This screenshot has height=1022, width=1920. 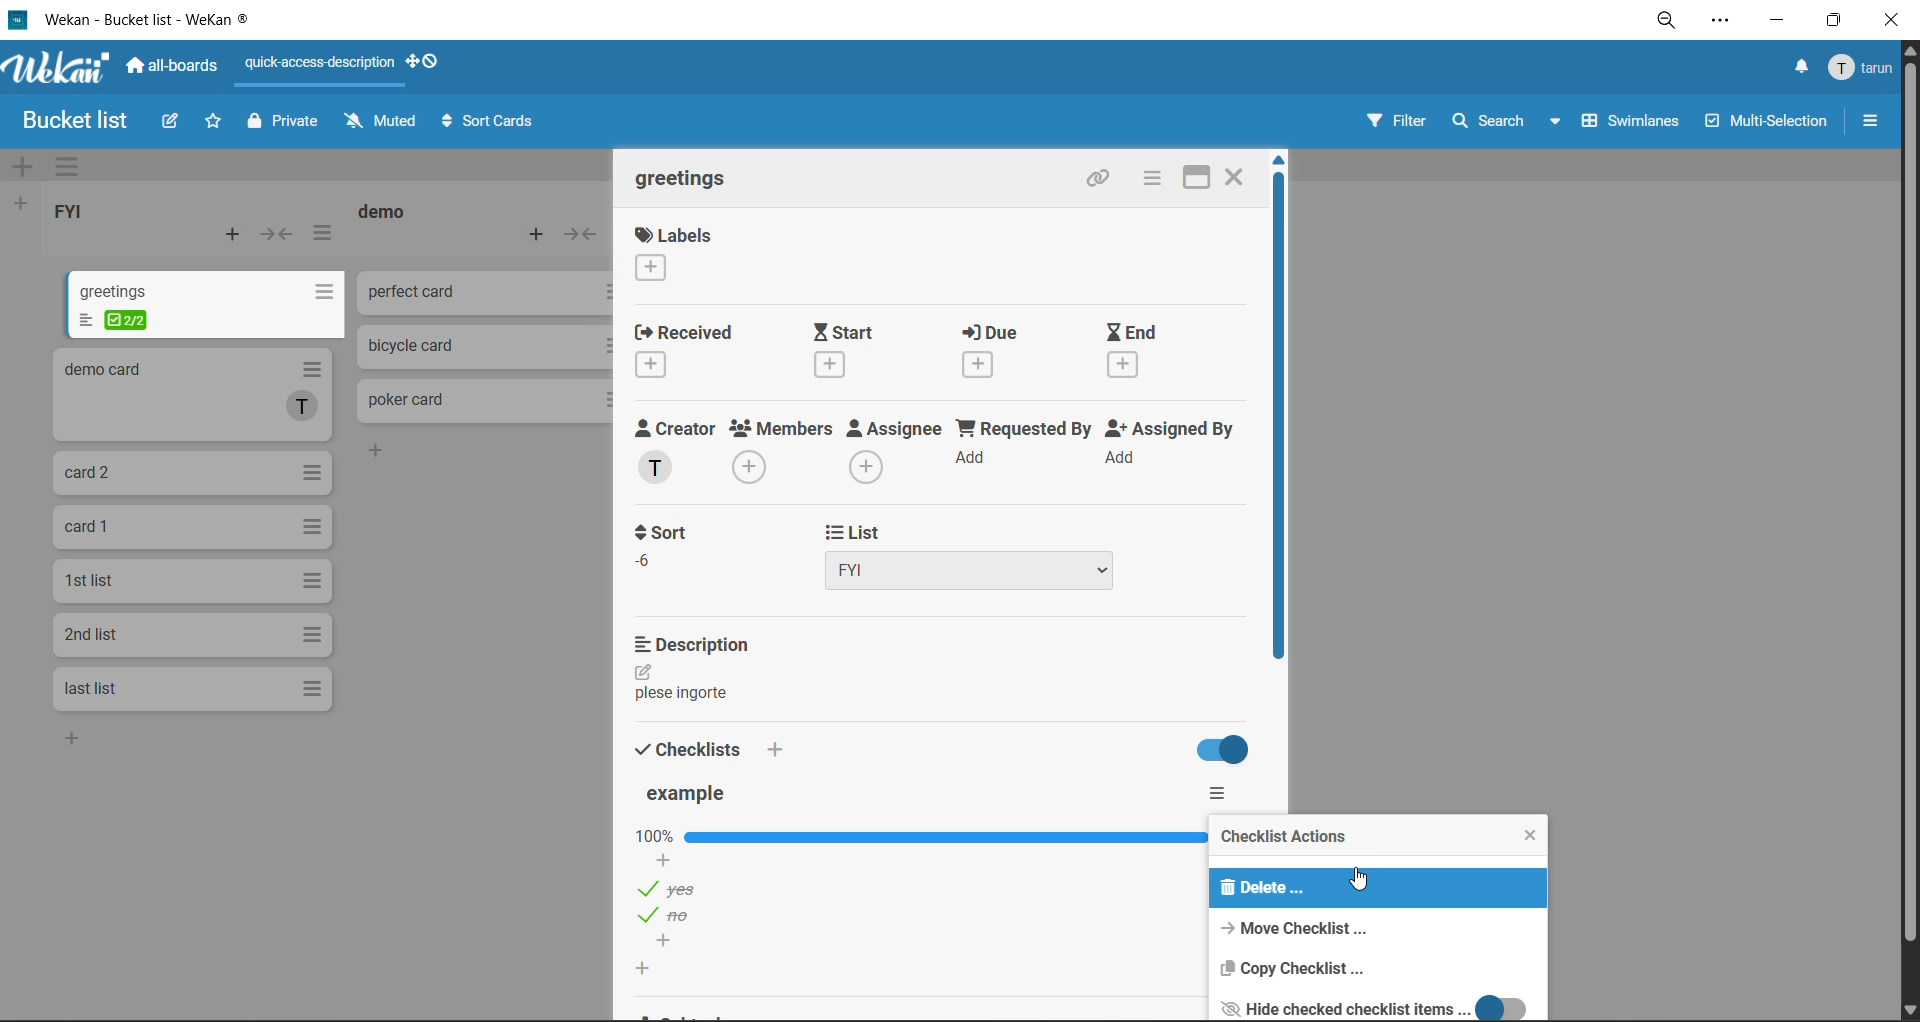 I want to click on add card, so click(x=544, y=235).